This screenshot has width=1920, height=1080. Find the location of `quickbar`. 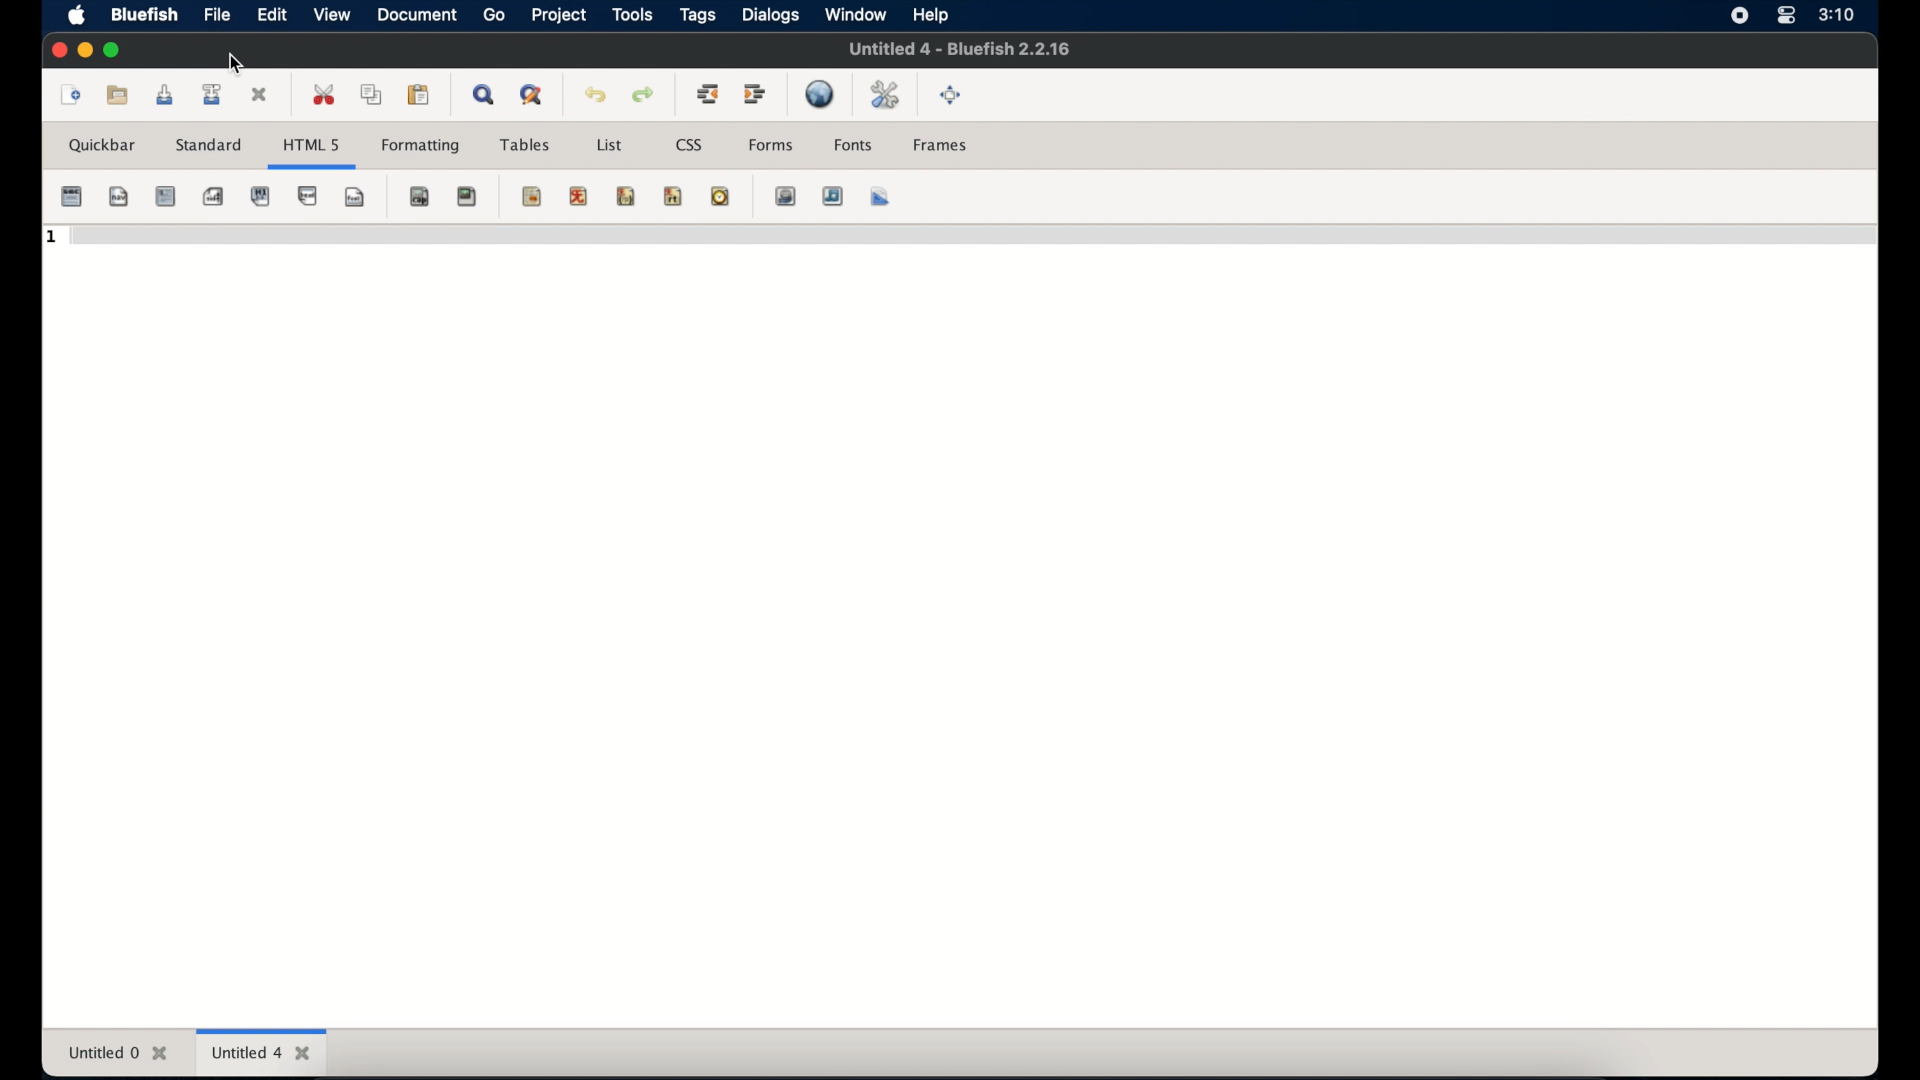

quickbar is located at coordinates (104, 145).